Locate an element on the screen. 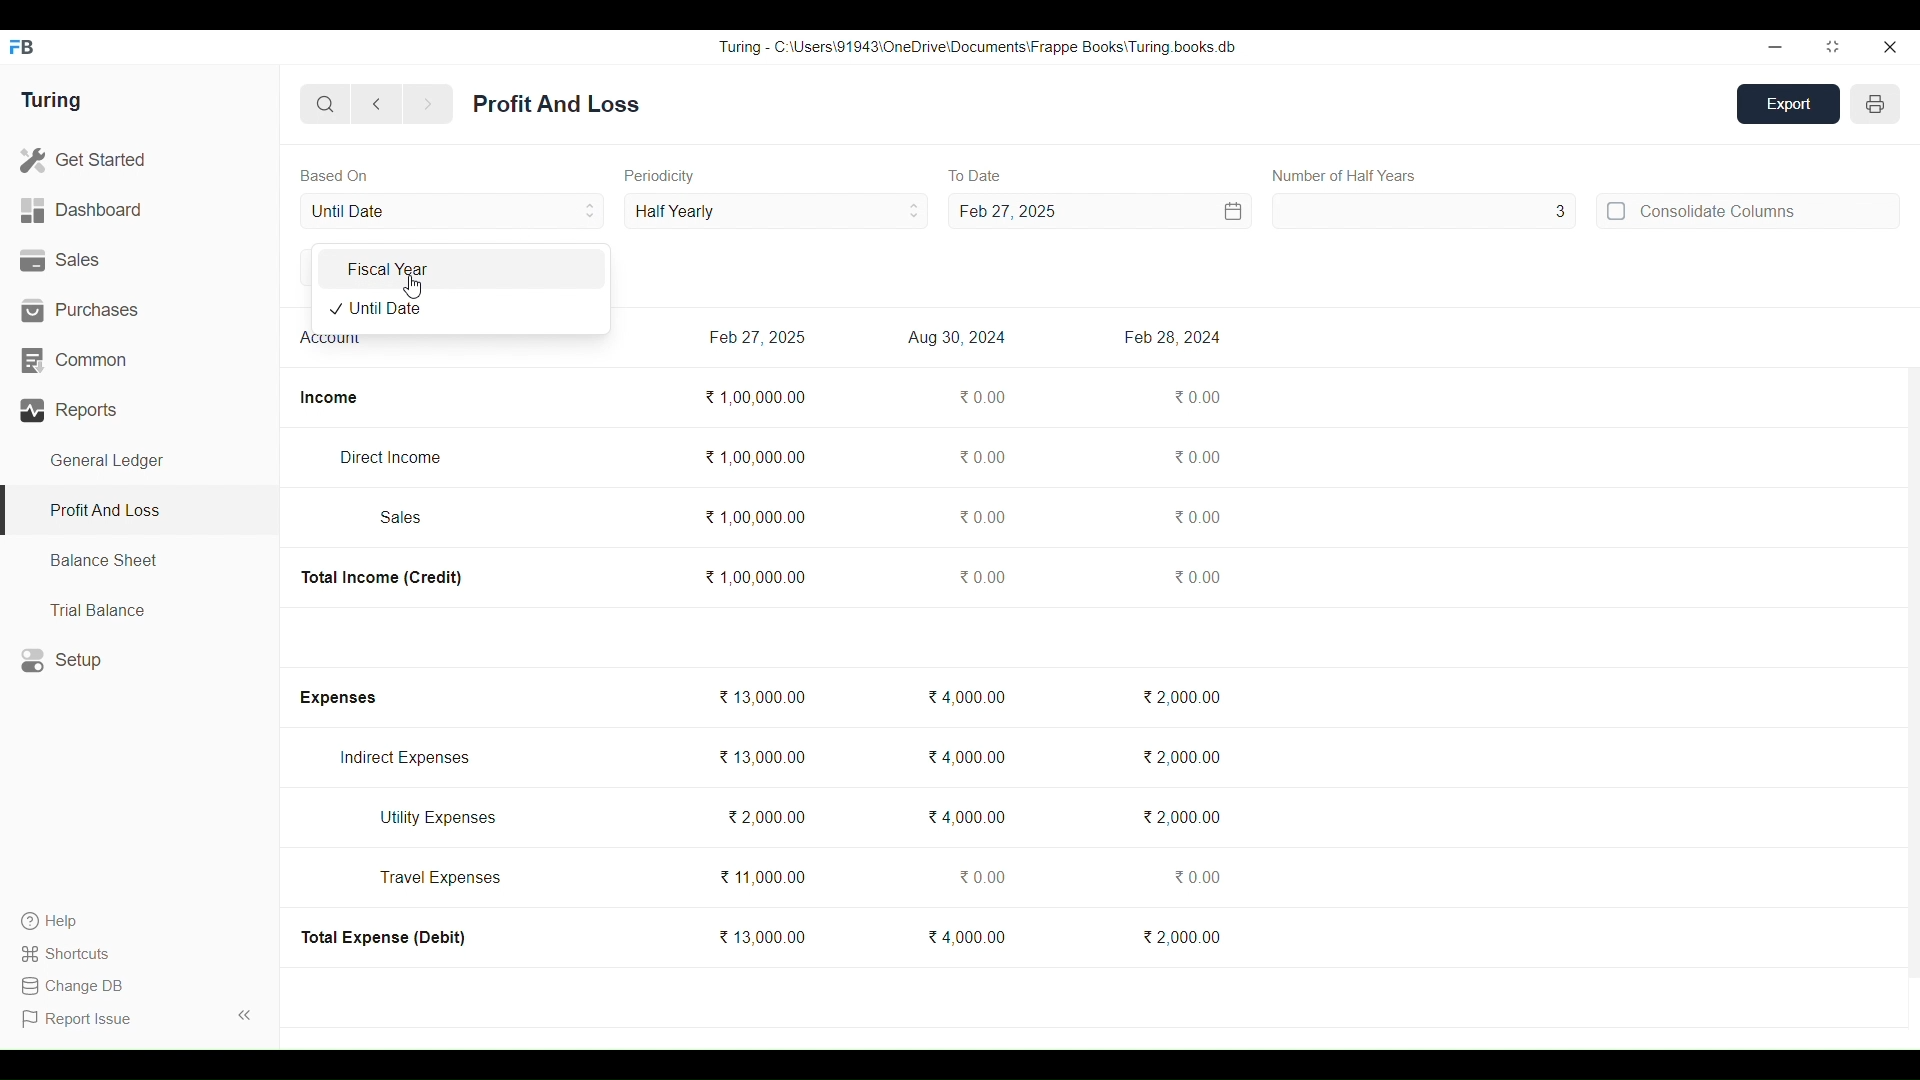  Turing is located at coordinates (50, 101).